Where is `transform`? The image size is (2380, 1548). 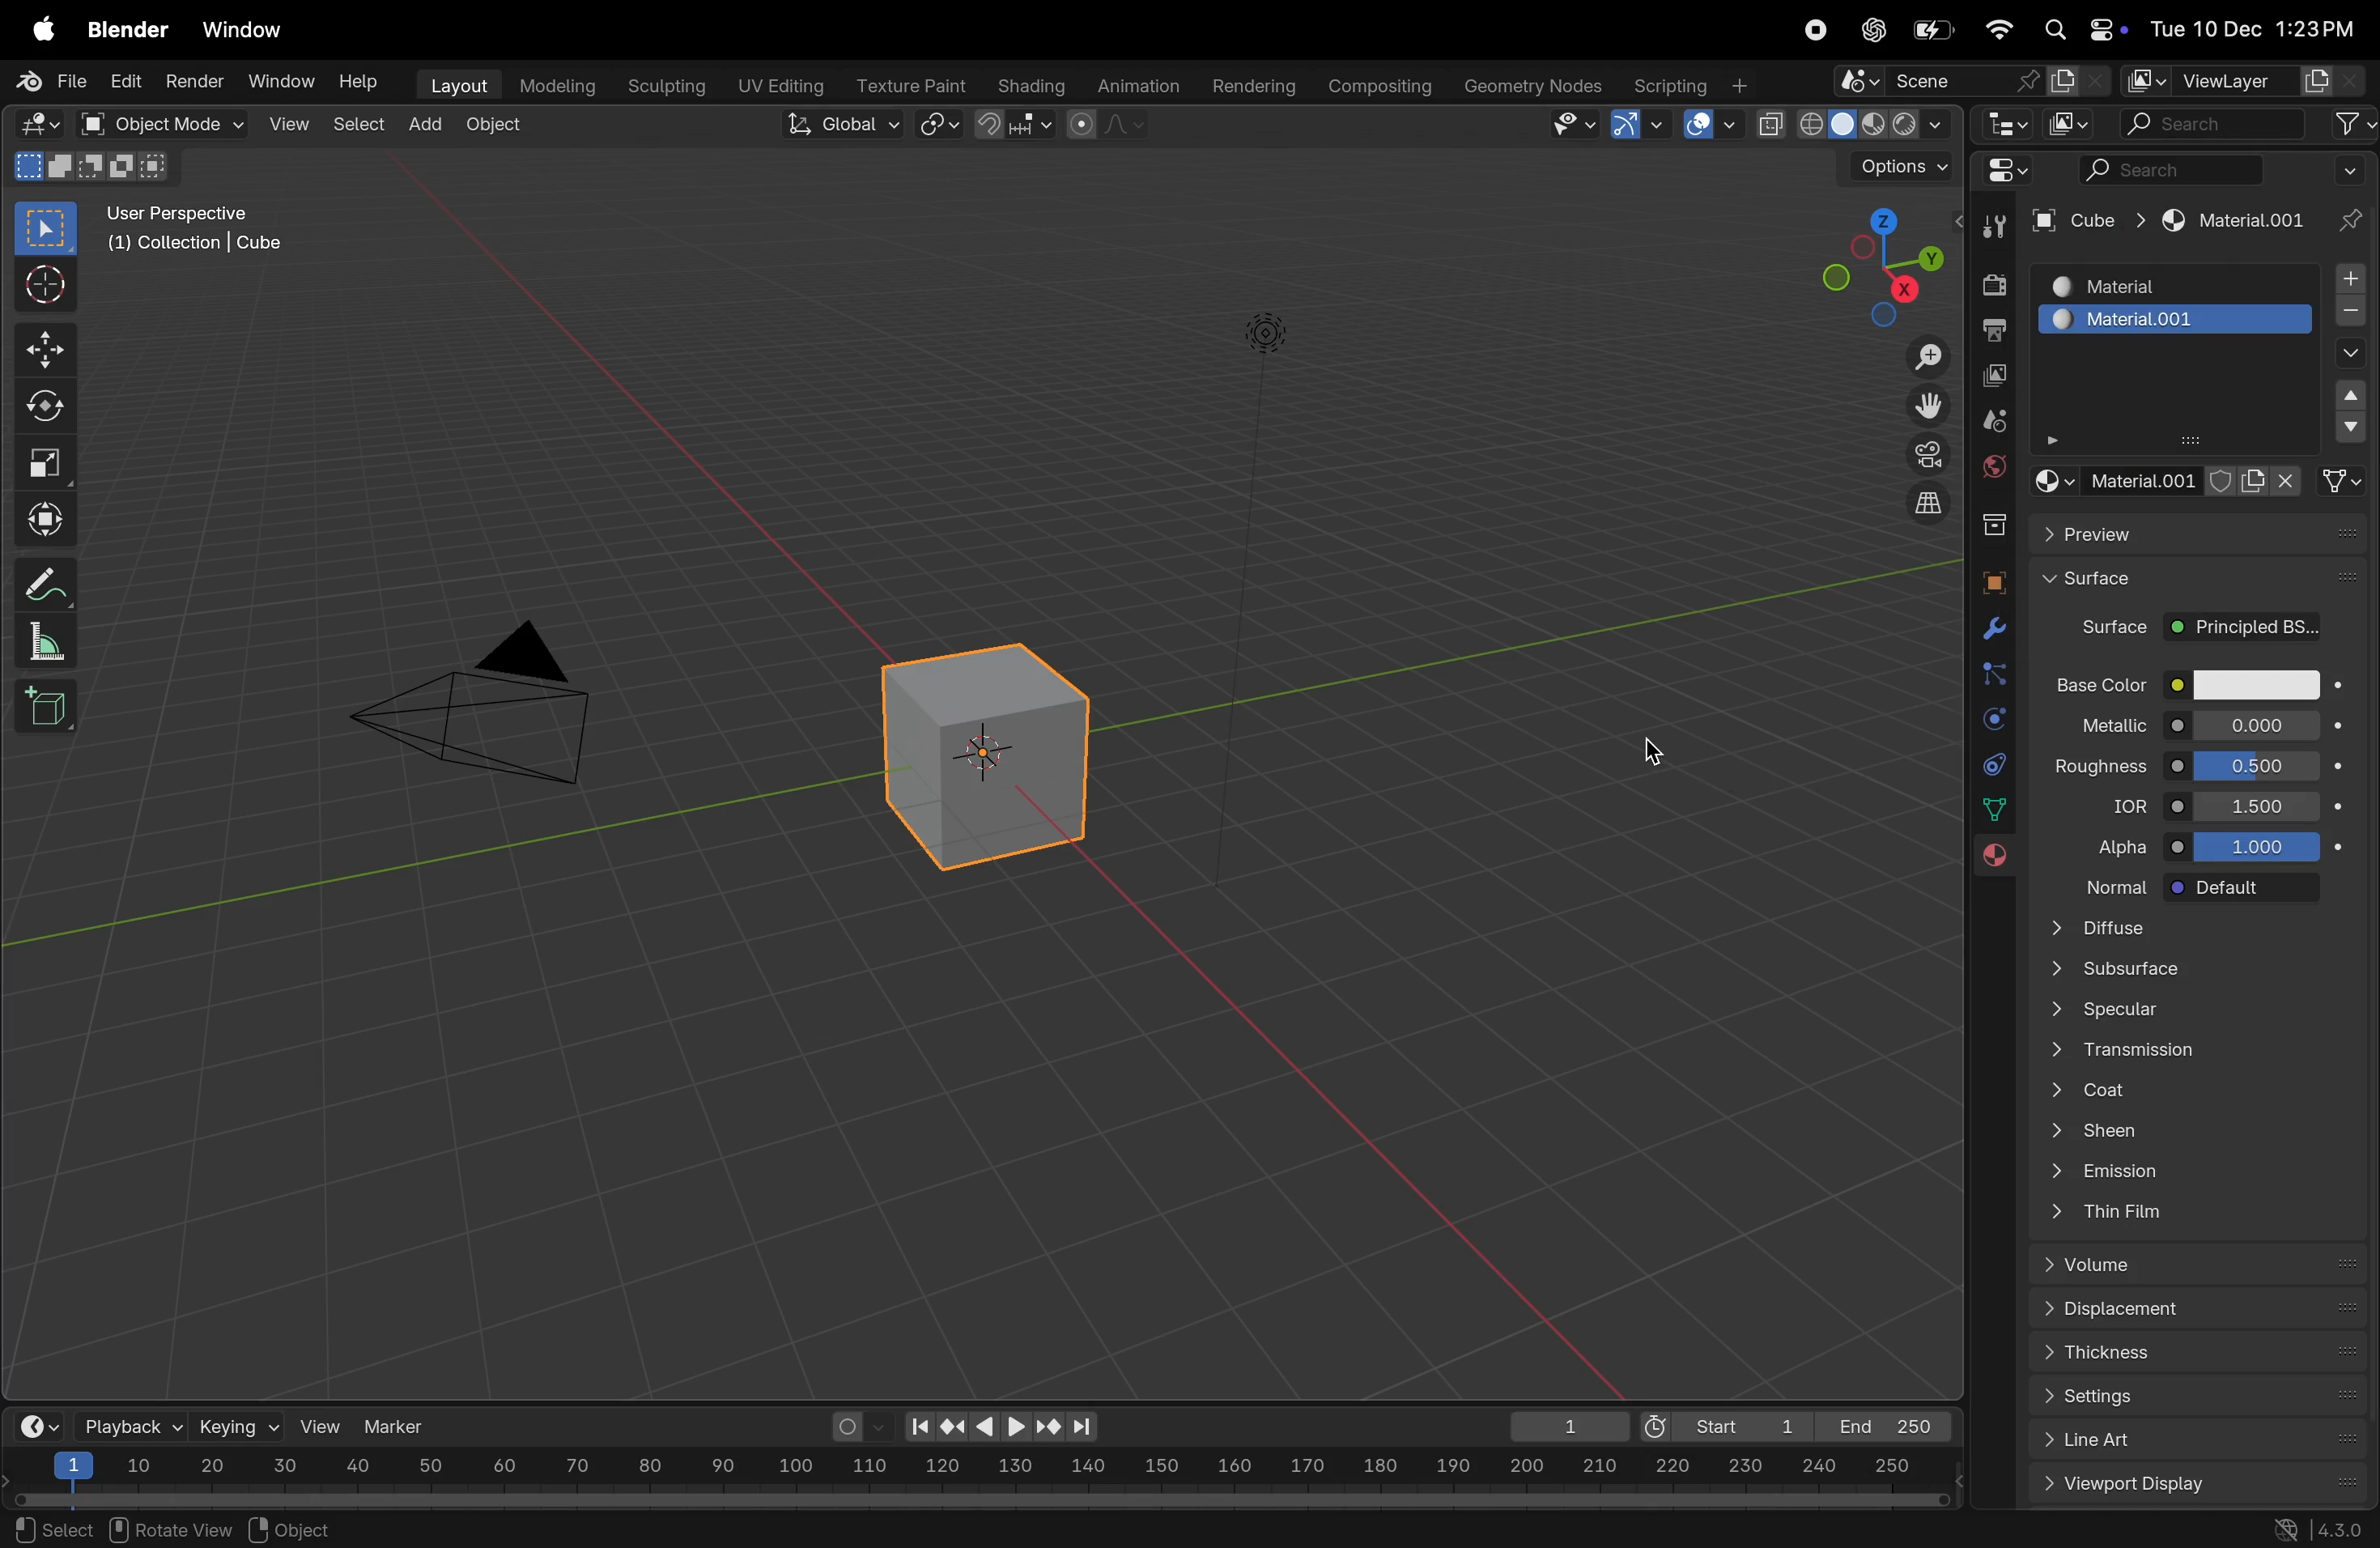 transform is located at coordinates (41, 516).